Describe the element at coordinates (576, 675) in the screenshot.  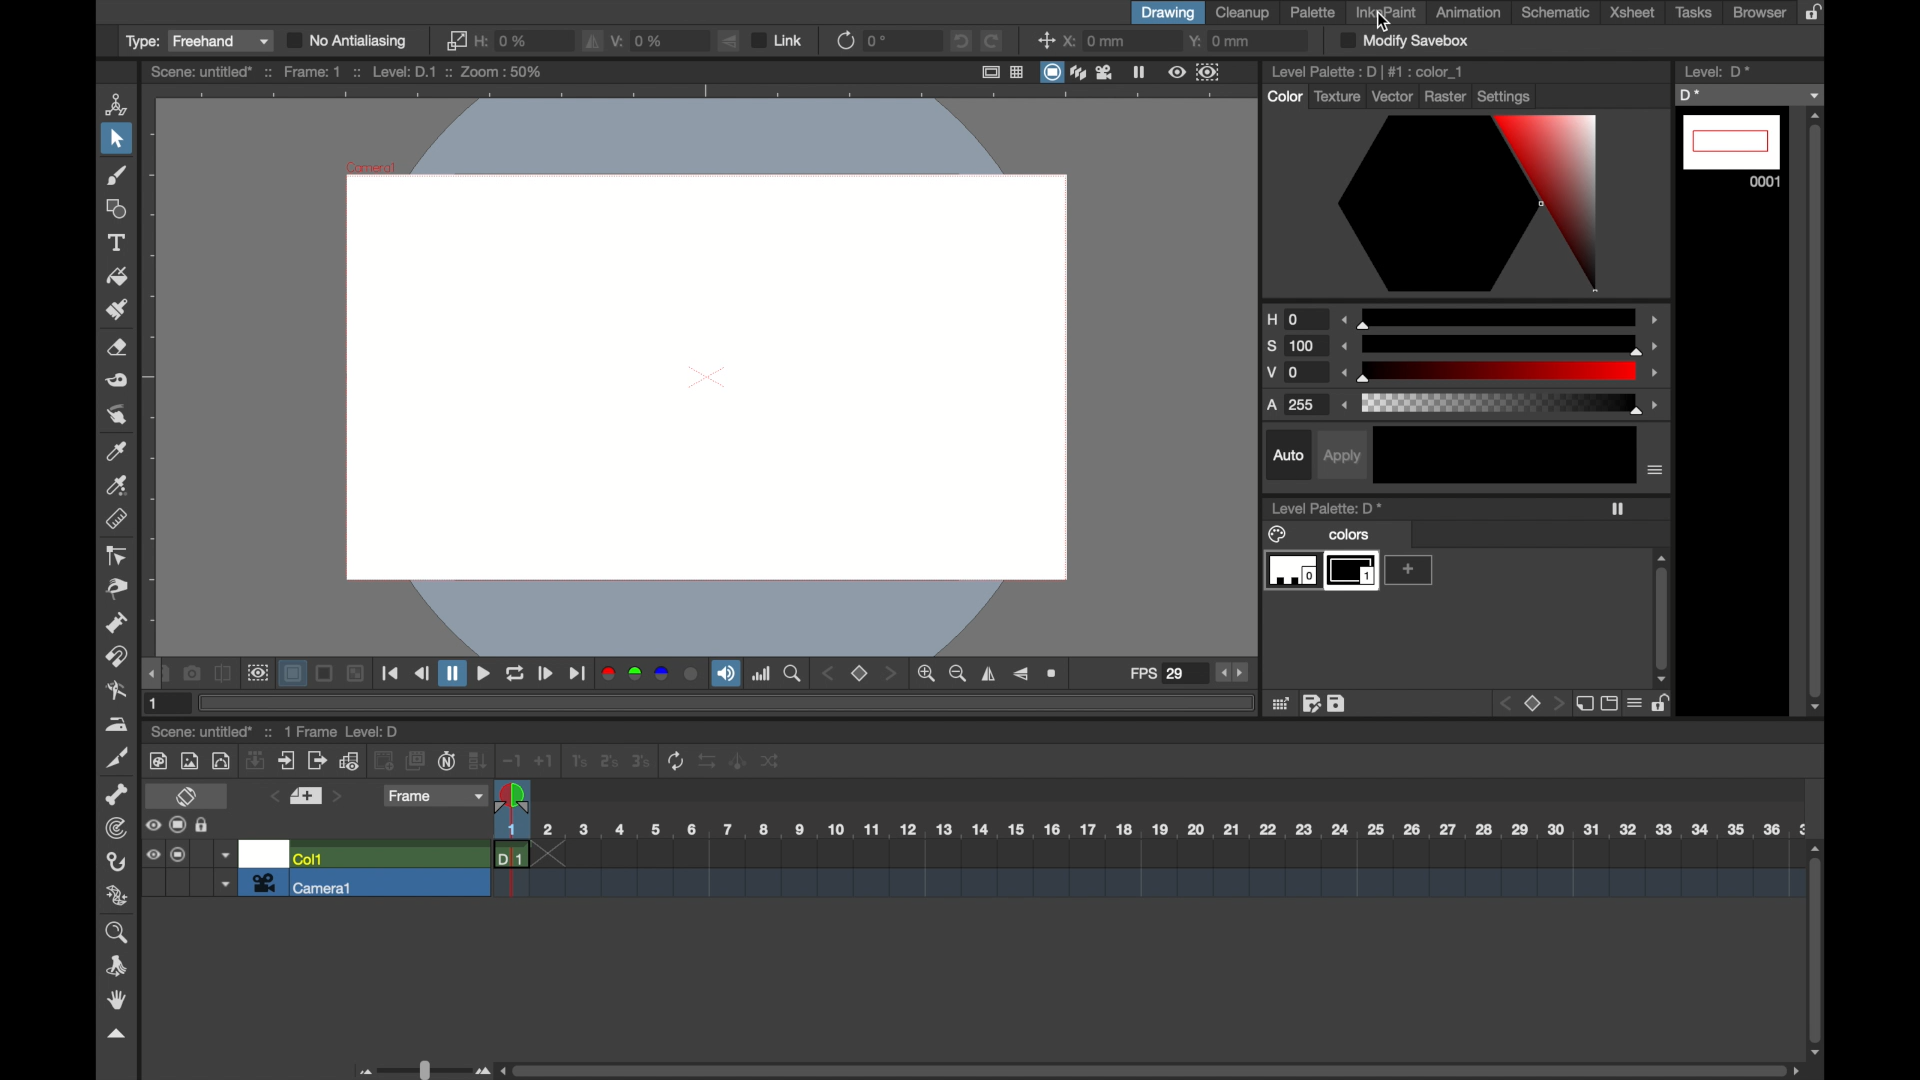
I see `last frame` at that location.